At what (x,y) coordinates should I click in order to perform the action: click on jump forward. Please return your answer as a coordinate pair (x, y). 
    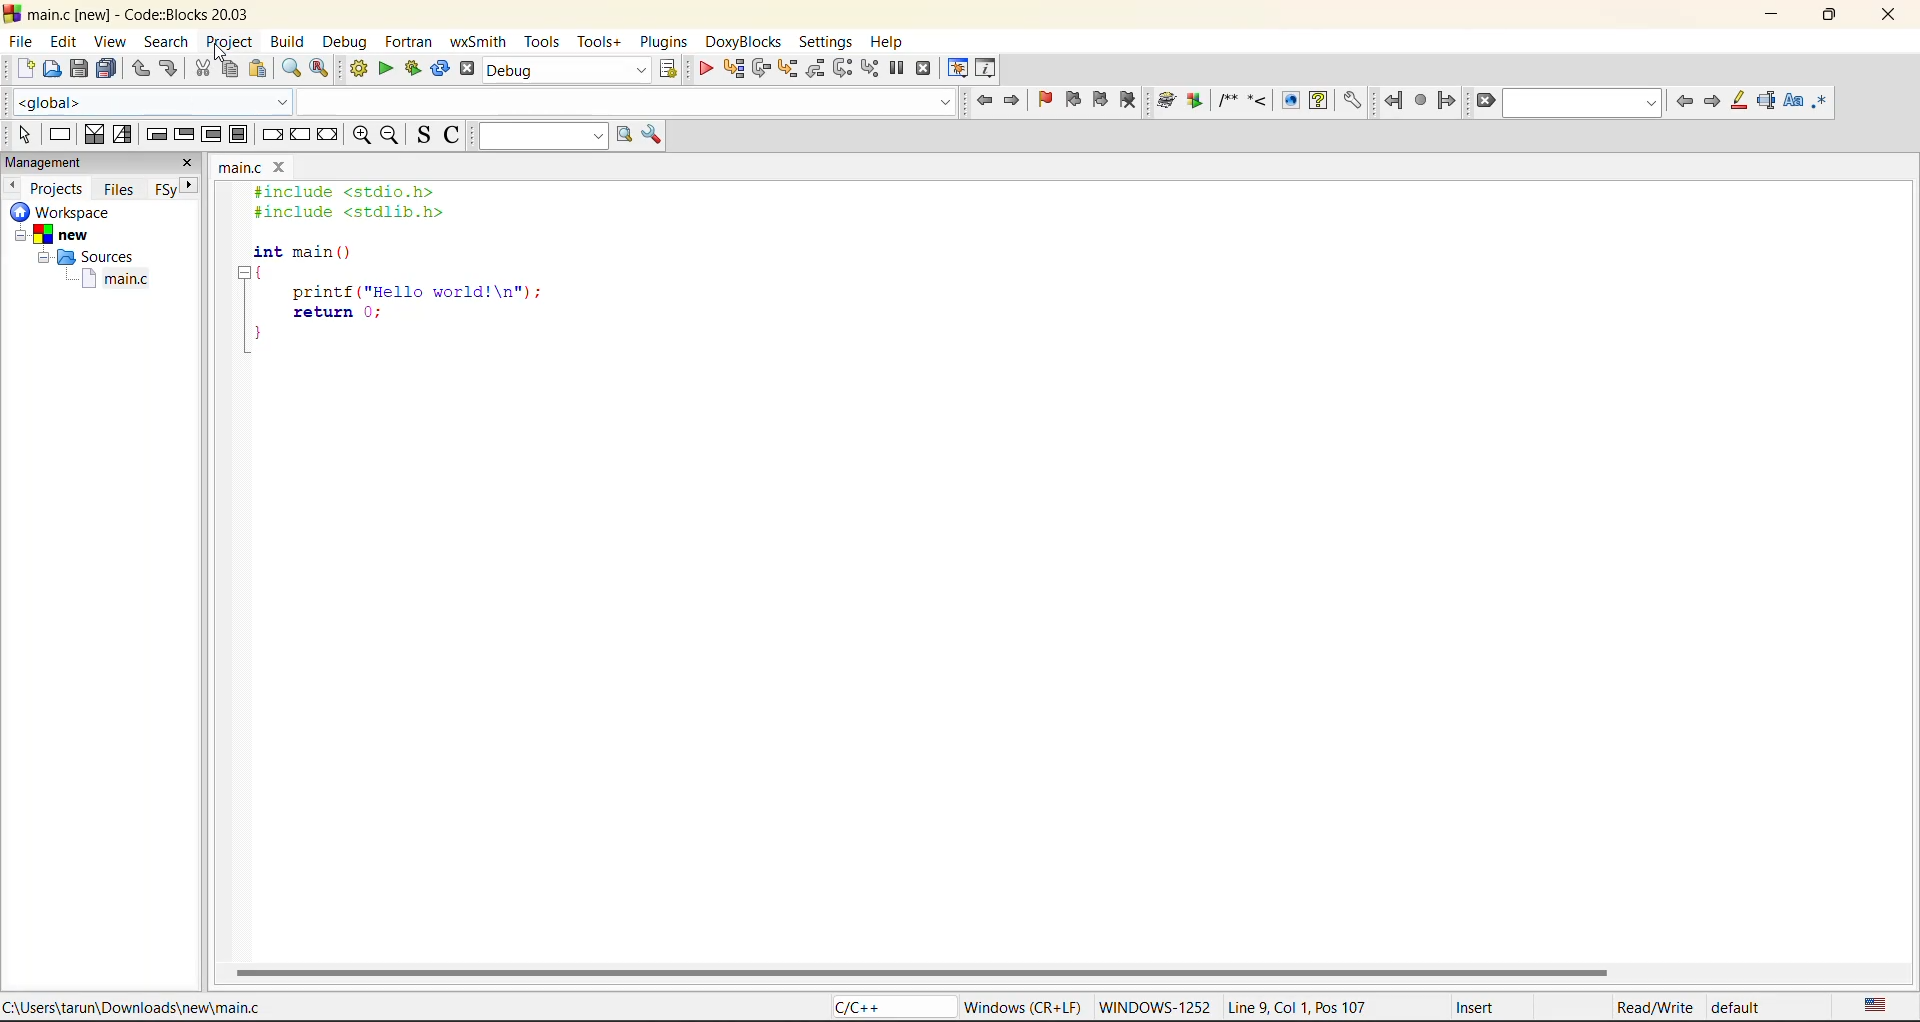
    Looking at the image, I should click on (1014, 103).